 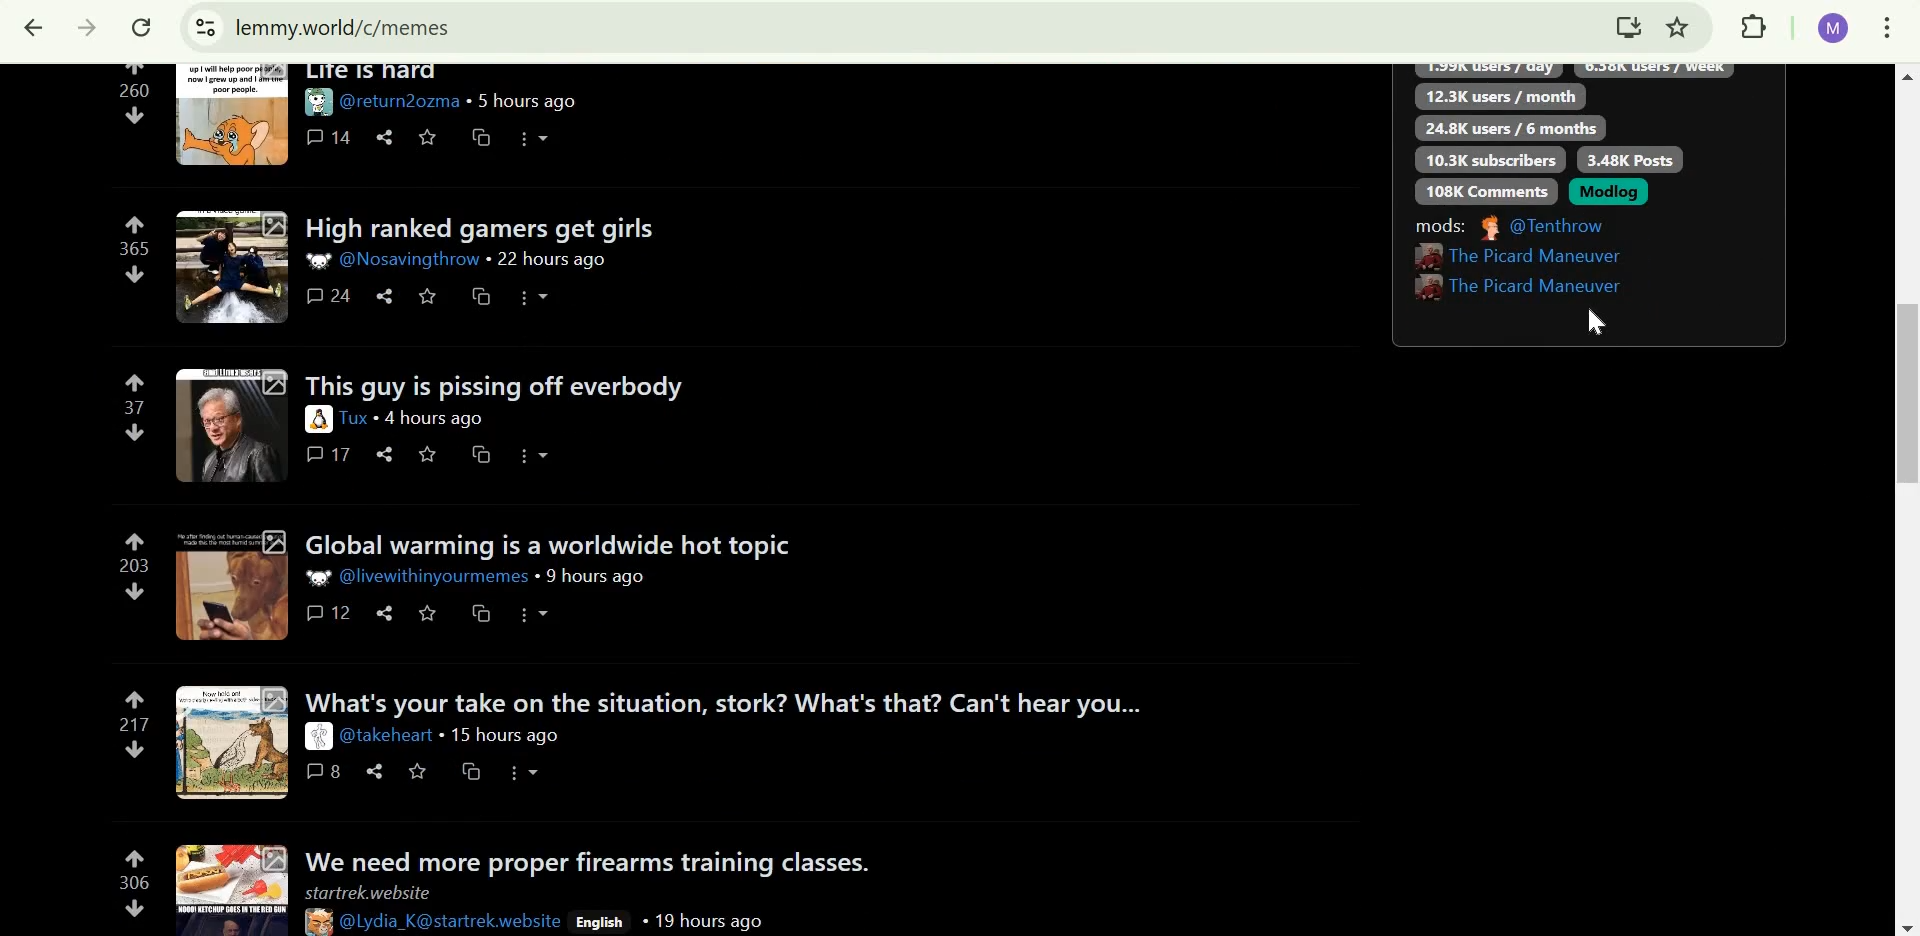 I want to click on lemmy.world/c/memes, so click(x=346, y=27).